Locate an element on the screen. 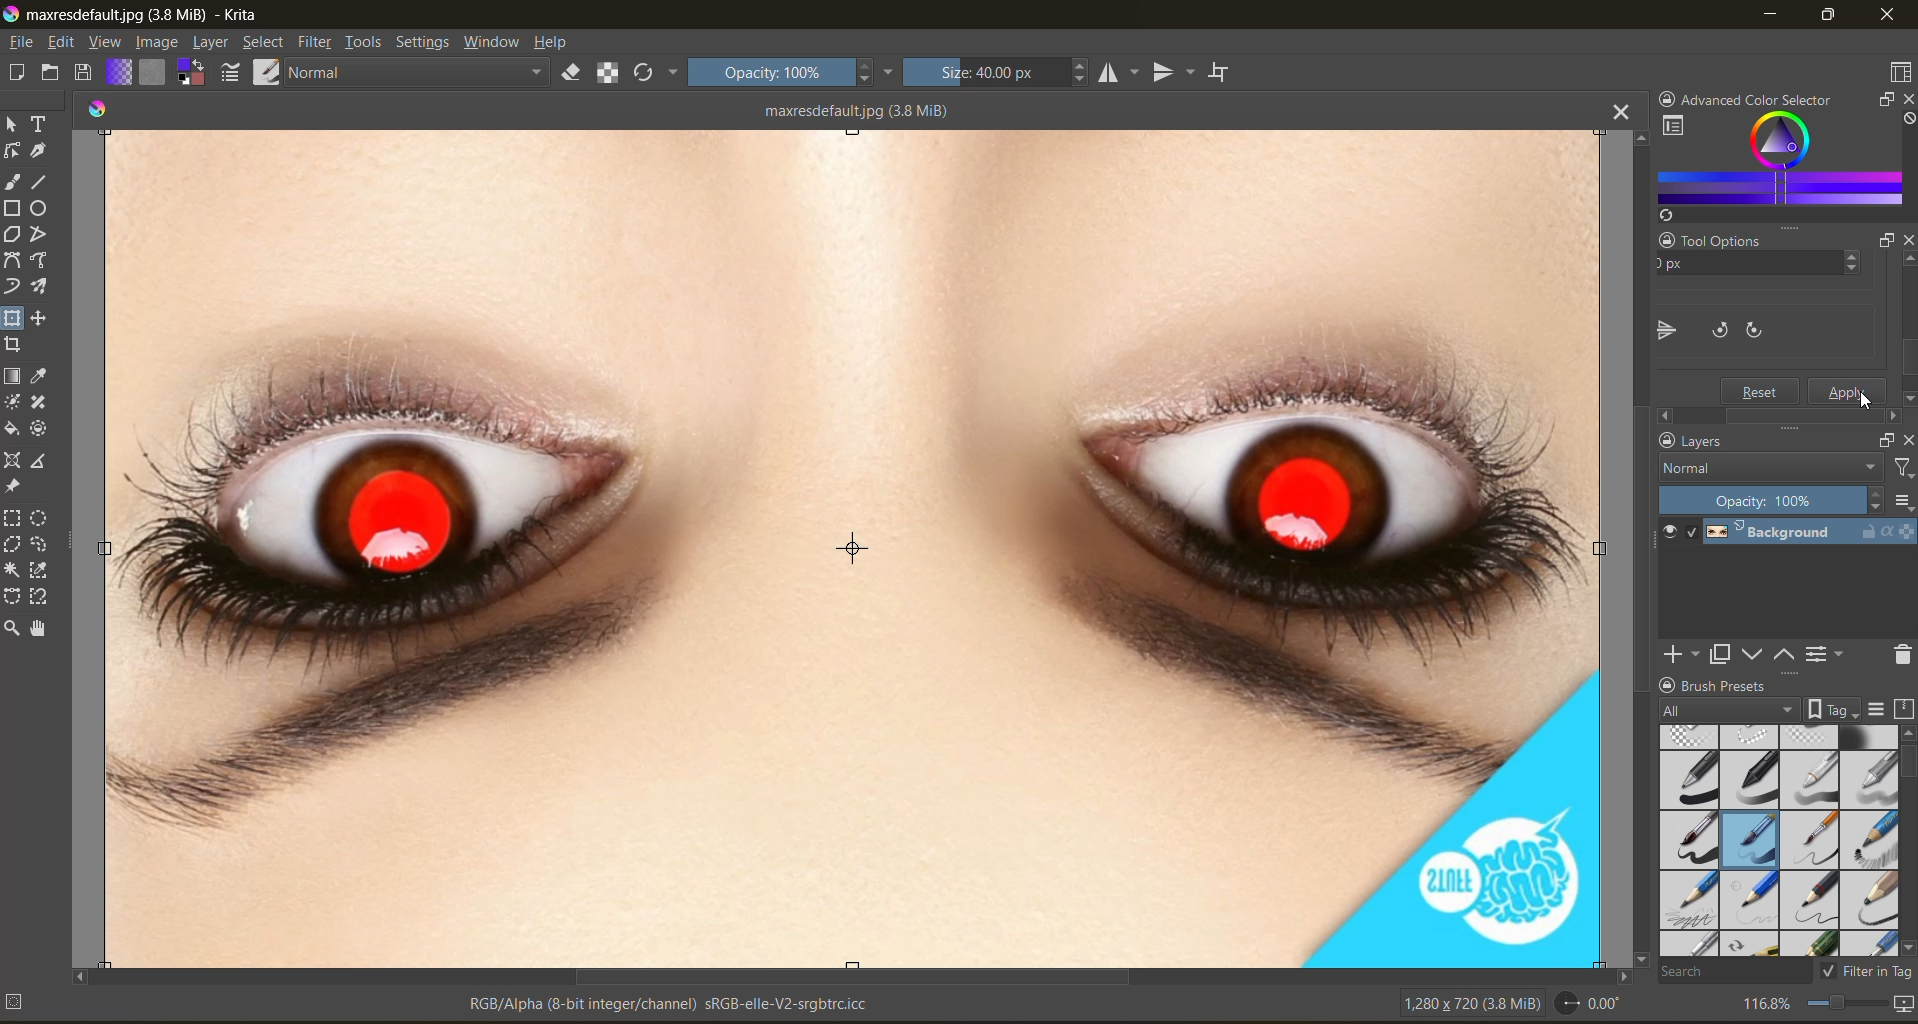  tool is located at coordinates (14, 545).